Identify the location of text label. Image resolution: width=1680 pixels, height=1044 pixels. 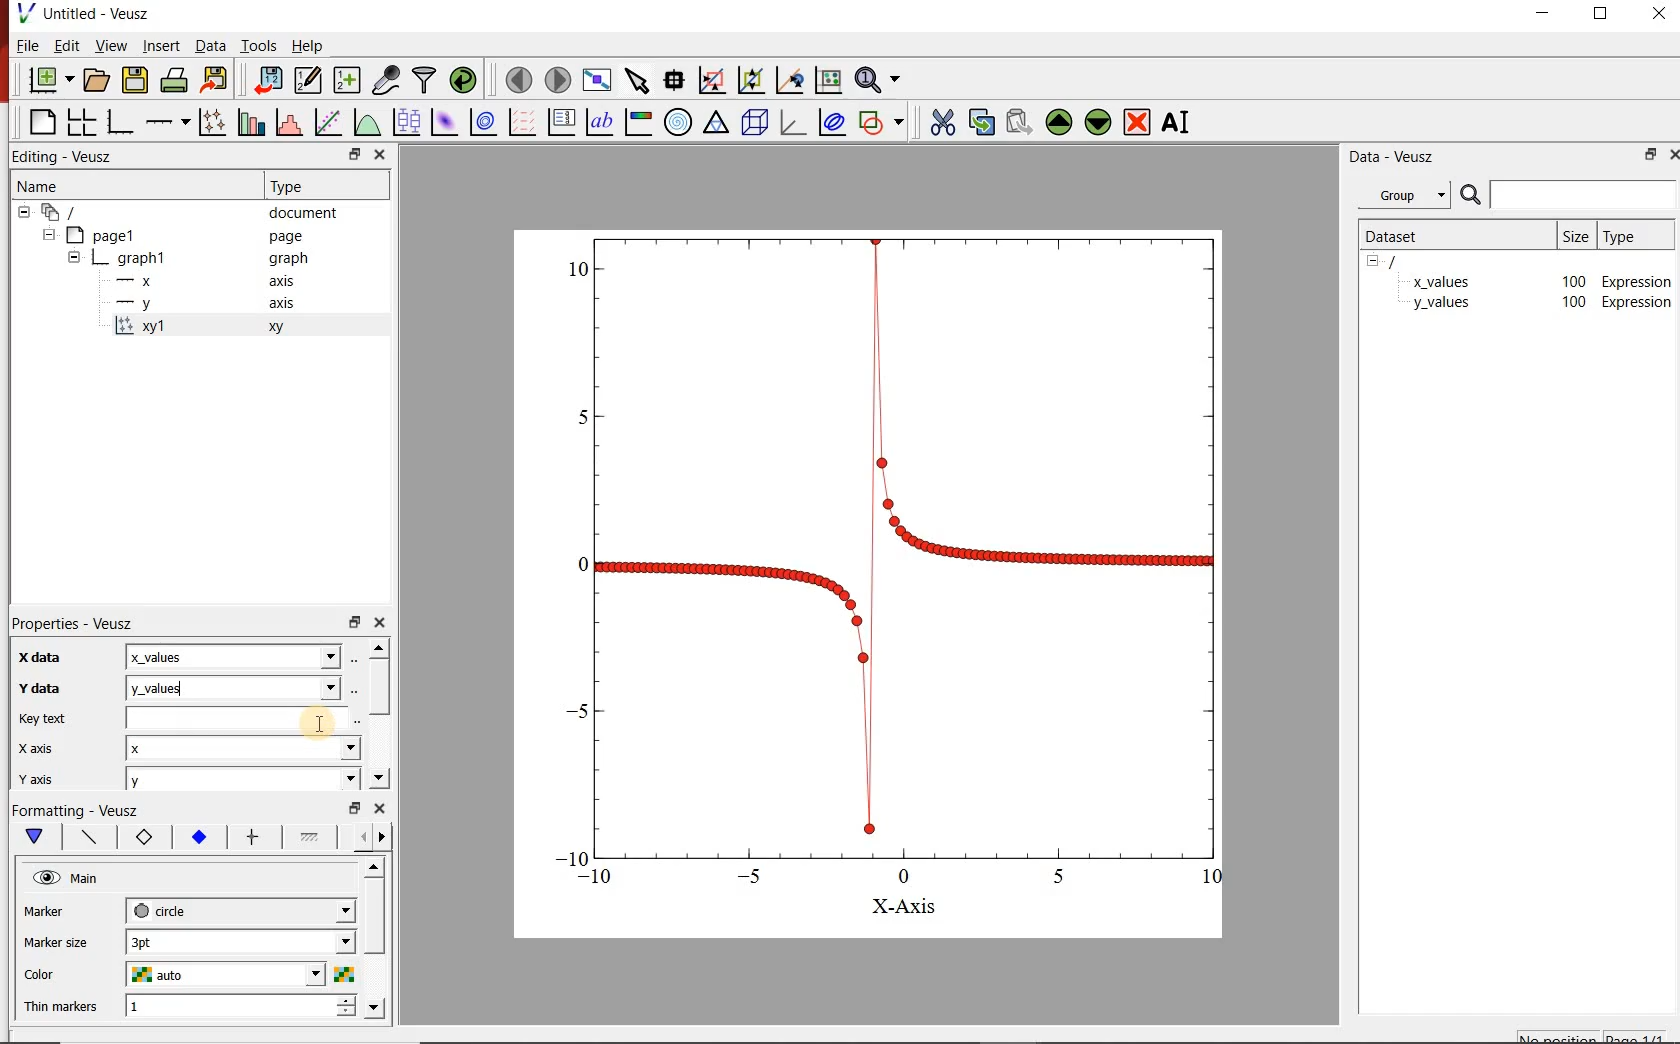
(597, 122).